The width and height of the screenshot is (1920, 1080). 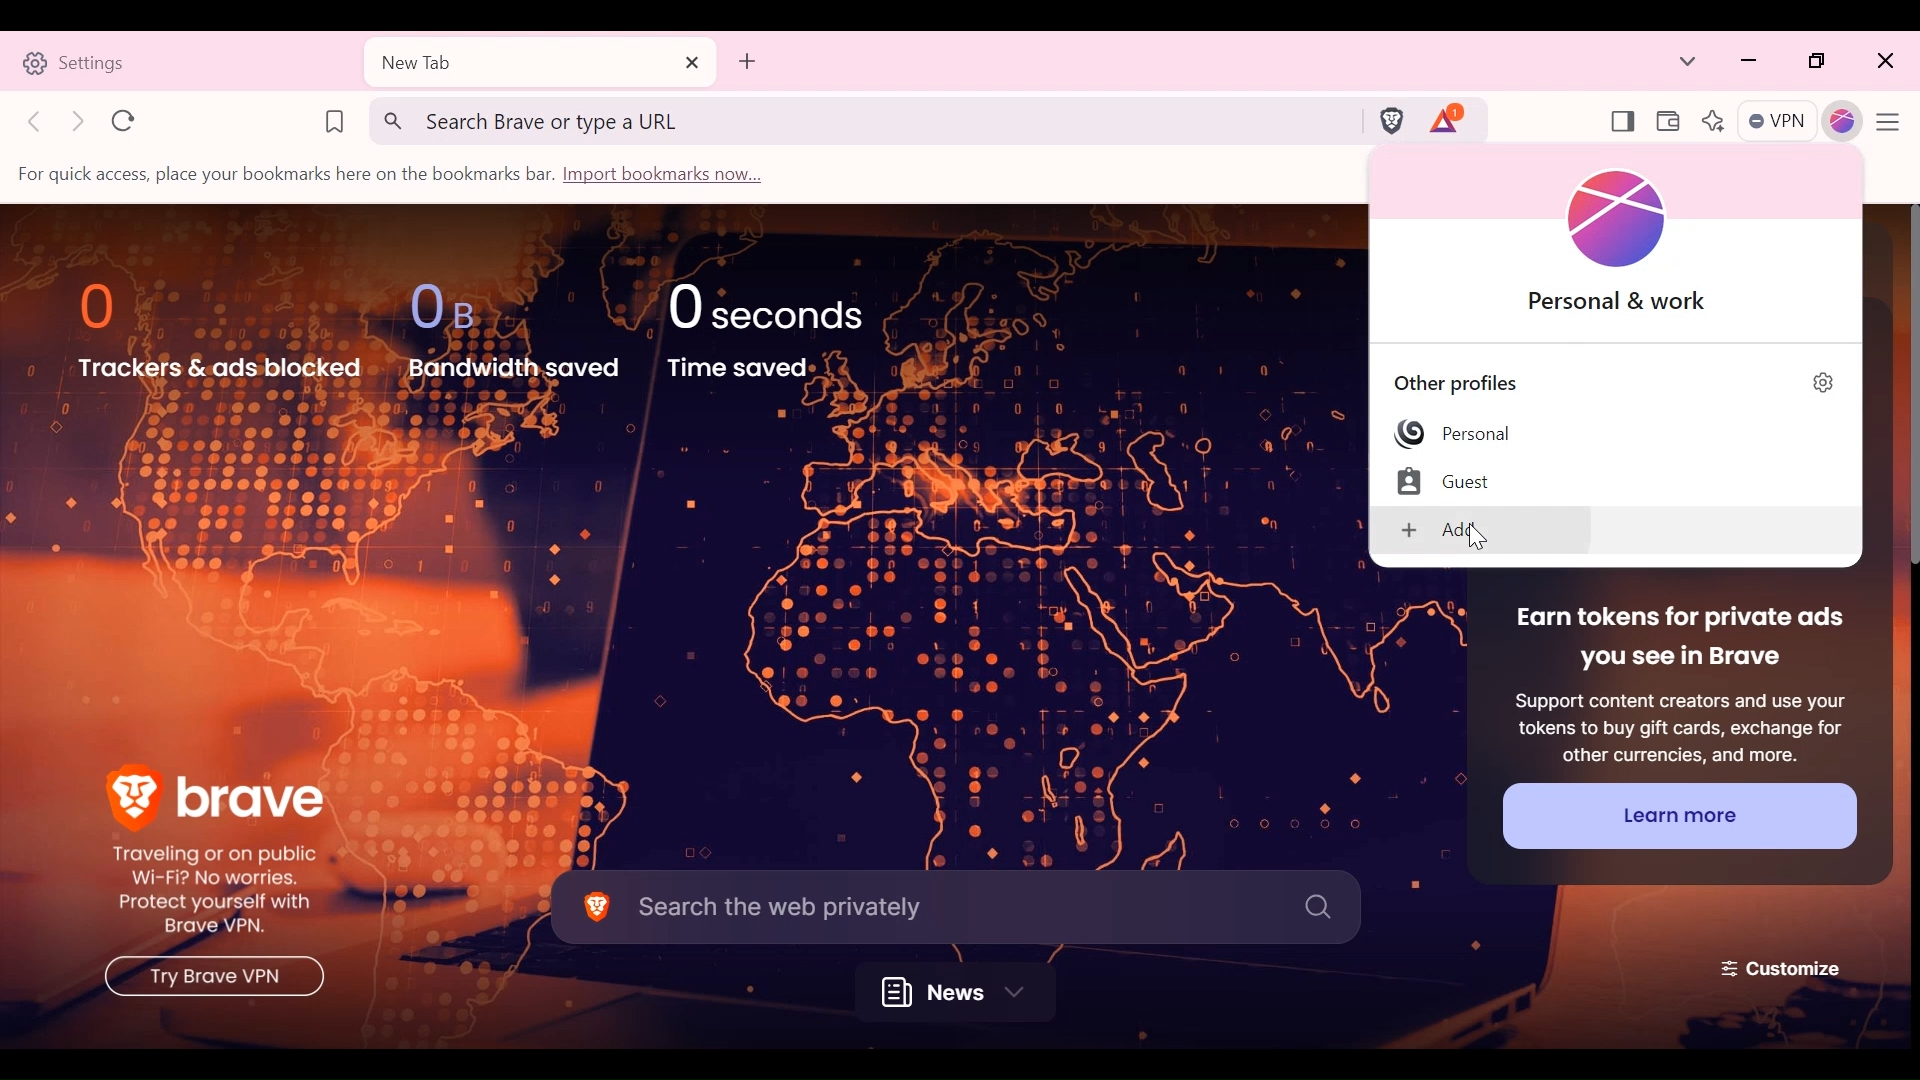 I want to click on Guest, so click(x=1460, y=481).